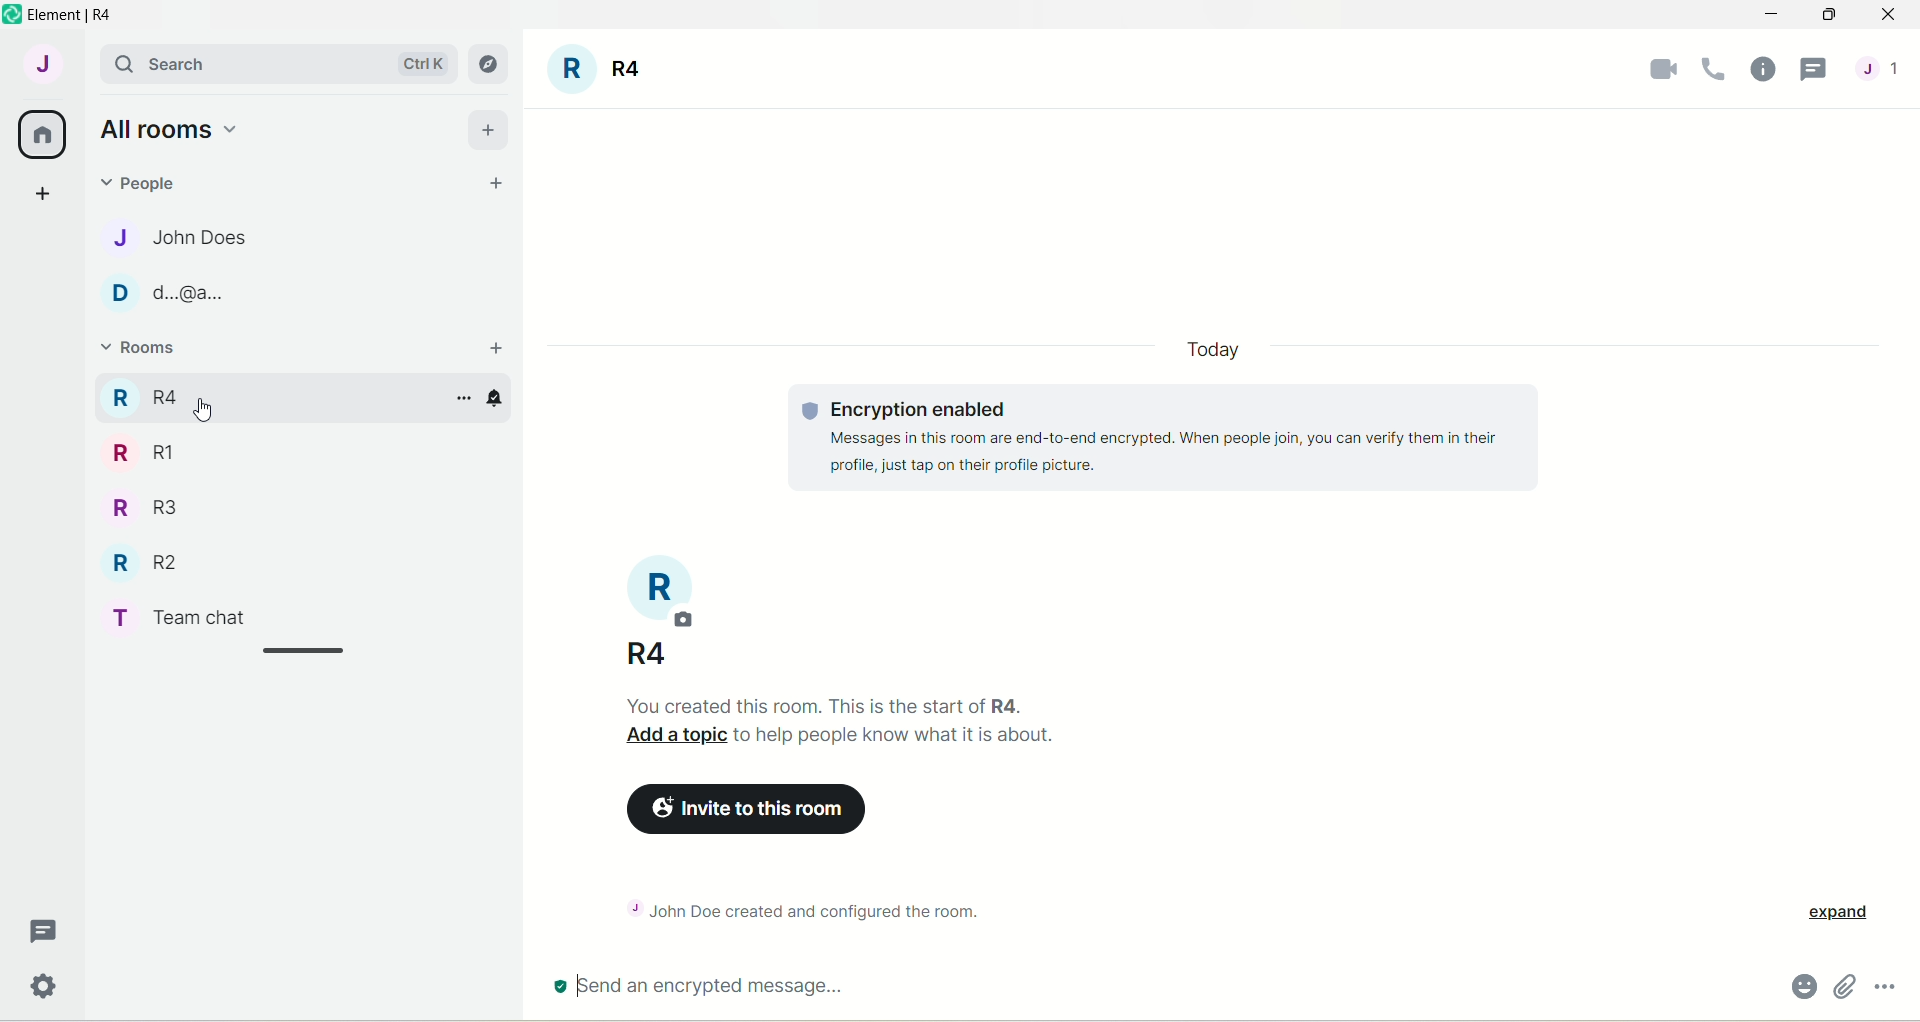  Describe the element at coordinates (306, 652) in the screenshot. I see `Scrollbar` at that location.